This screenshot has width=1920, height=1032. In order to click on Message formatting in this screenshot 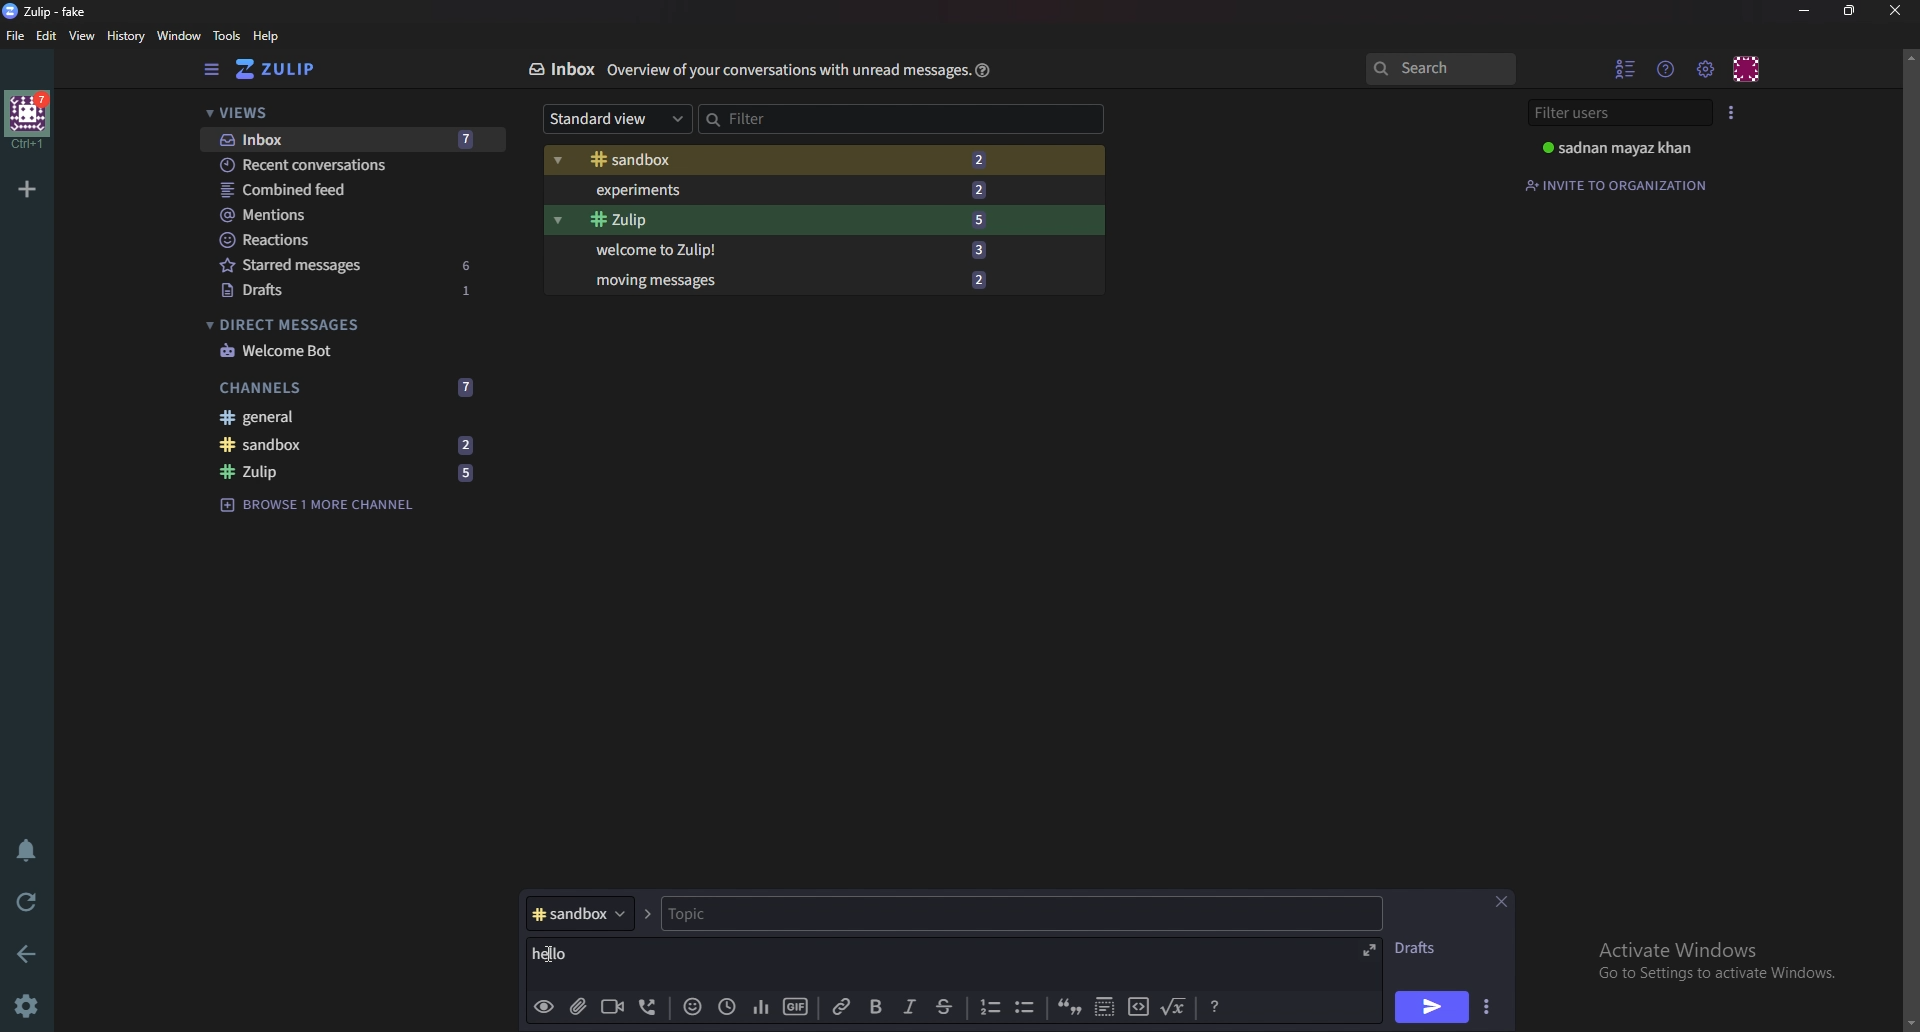, I will do `click(1215, 1004)`.